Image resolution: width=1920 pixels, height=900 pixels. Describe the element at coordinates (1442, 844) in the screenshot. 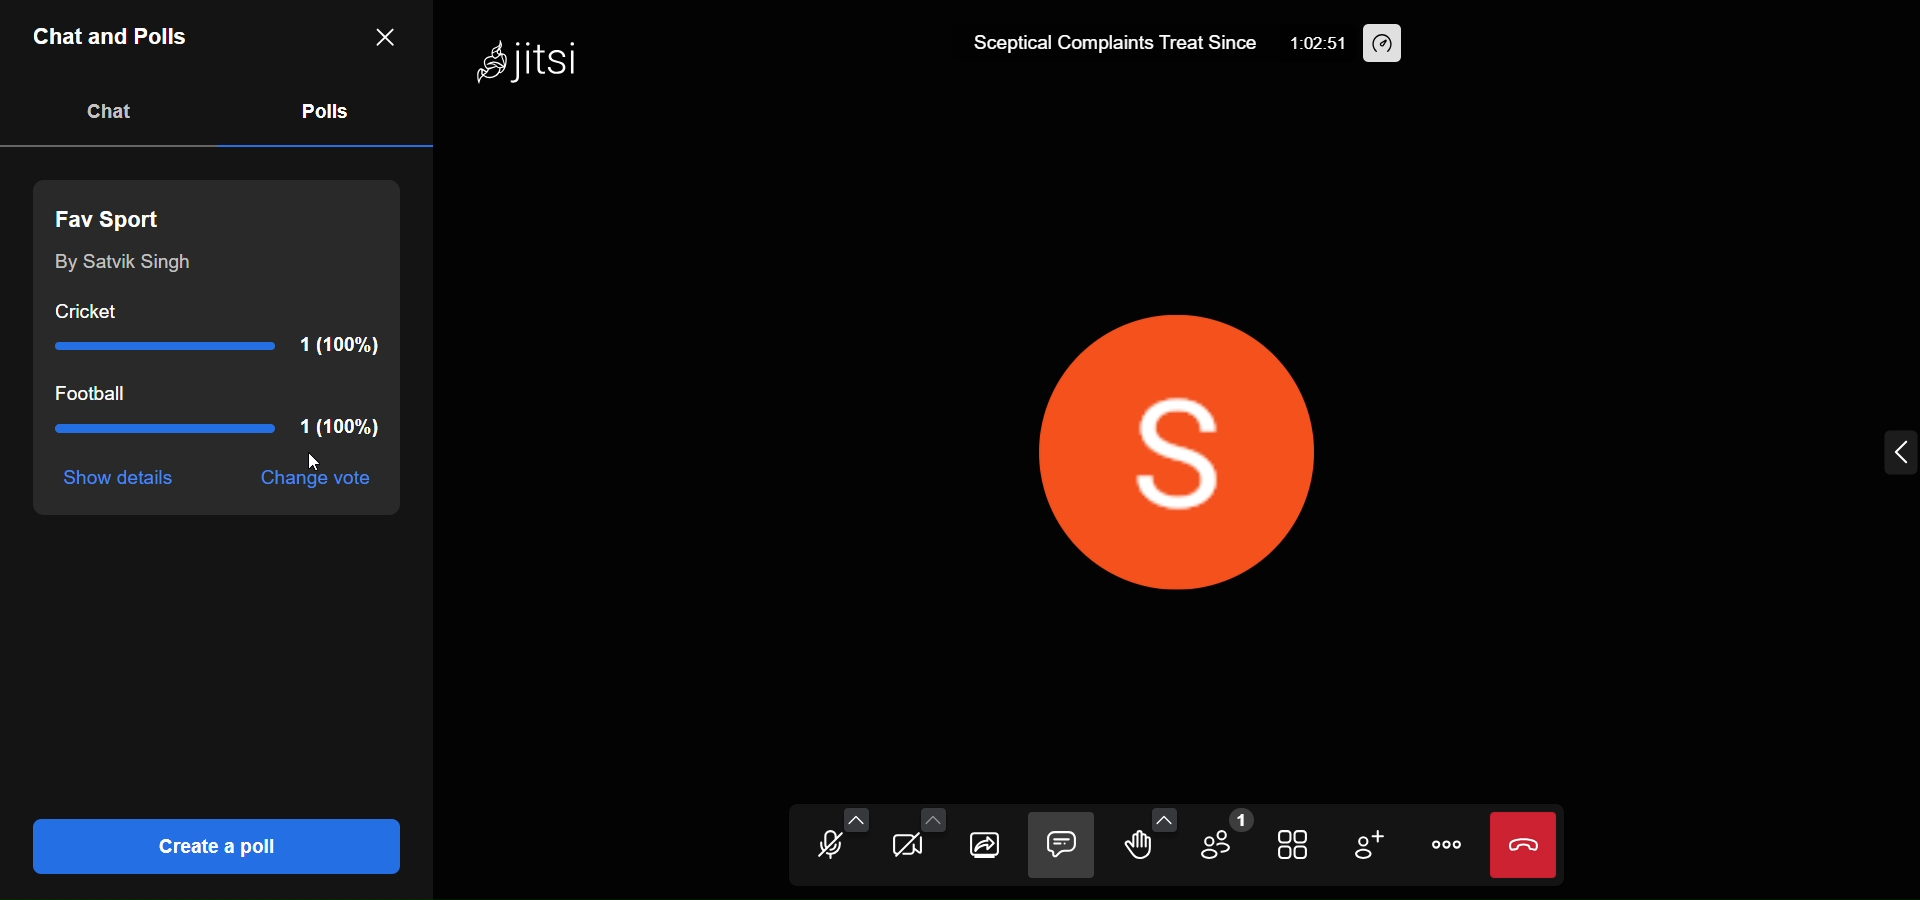

I see `more` at that location.